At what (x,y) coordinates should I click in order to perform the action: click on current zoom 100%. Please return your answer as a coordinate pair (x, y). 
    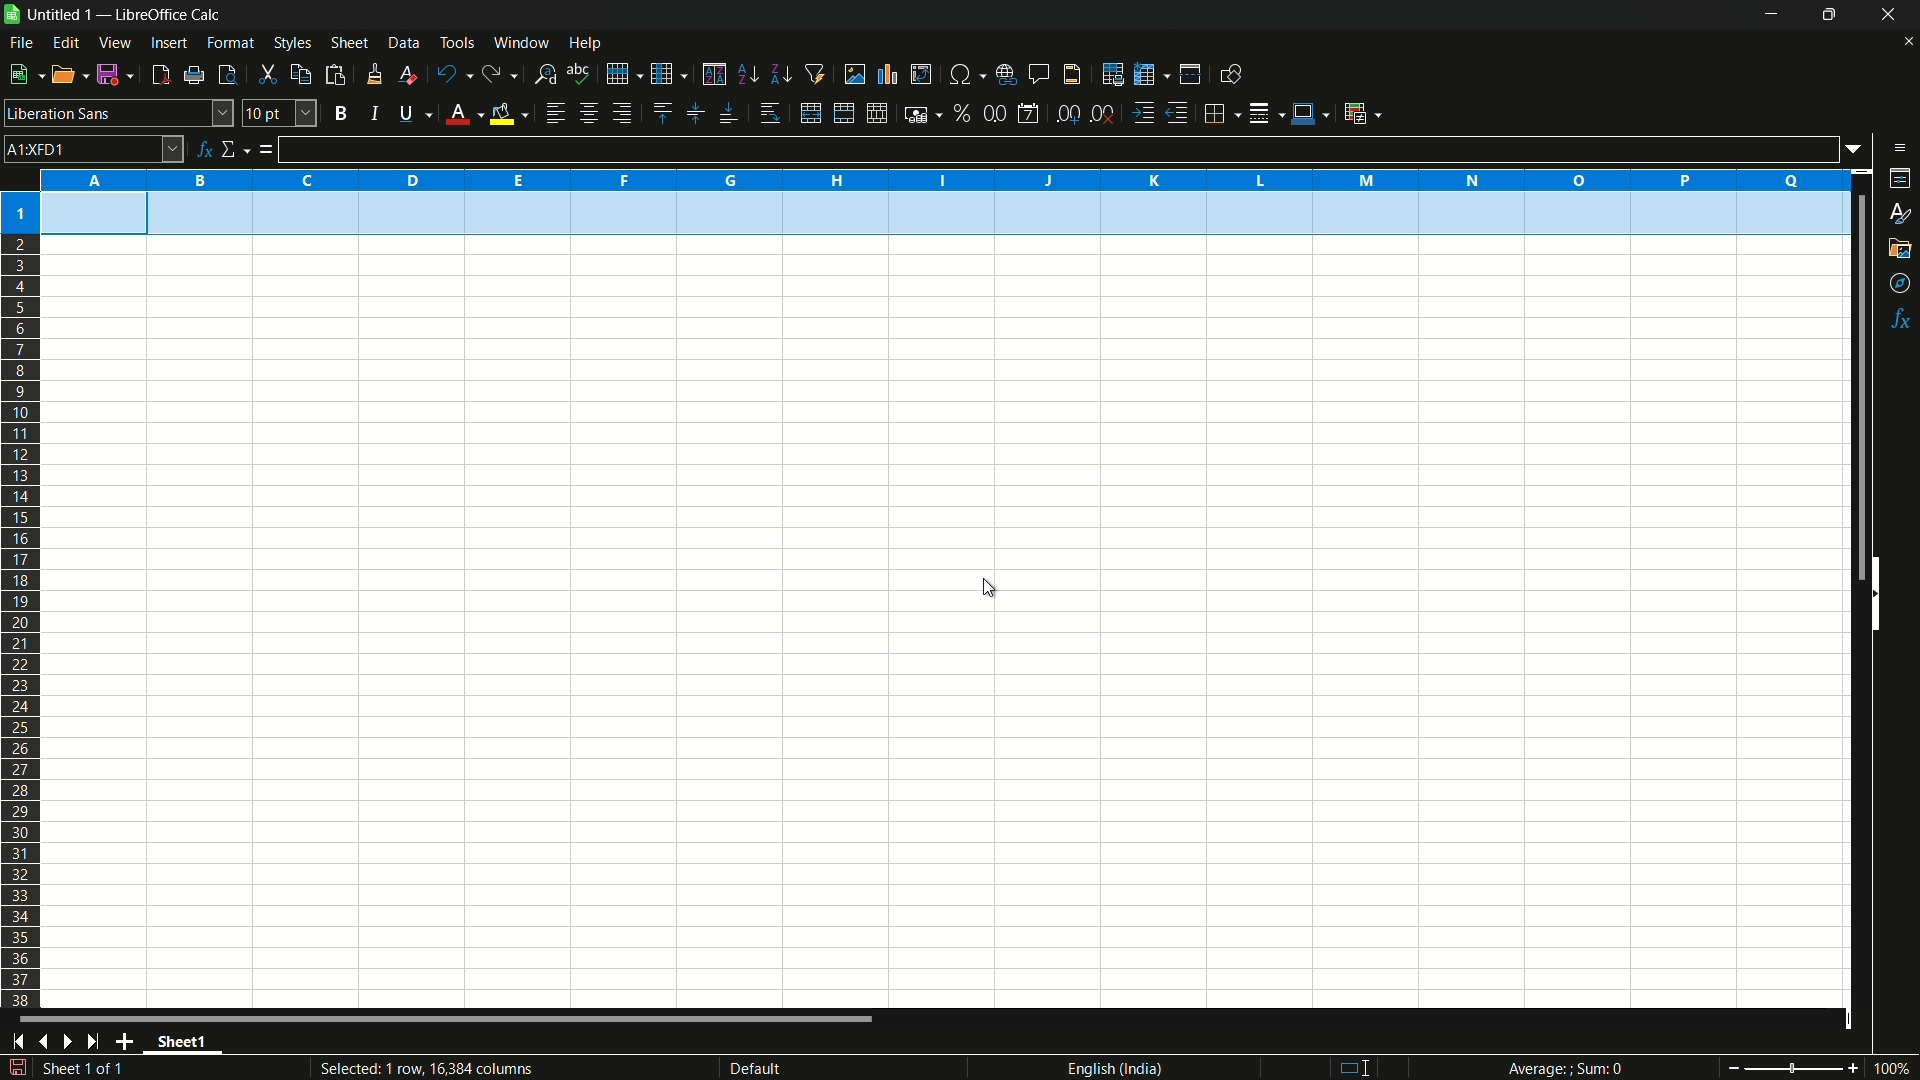
    Looking at the image, I should click on (1895, 1068).